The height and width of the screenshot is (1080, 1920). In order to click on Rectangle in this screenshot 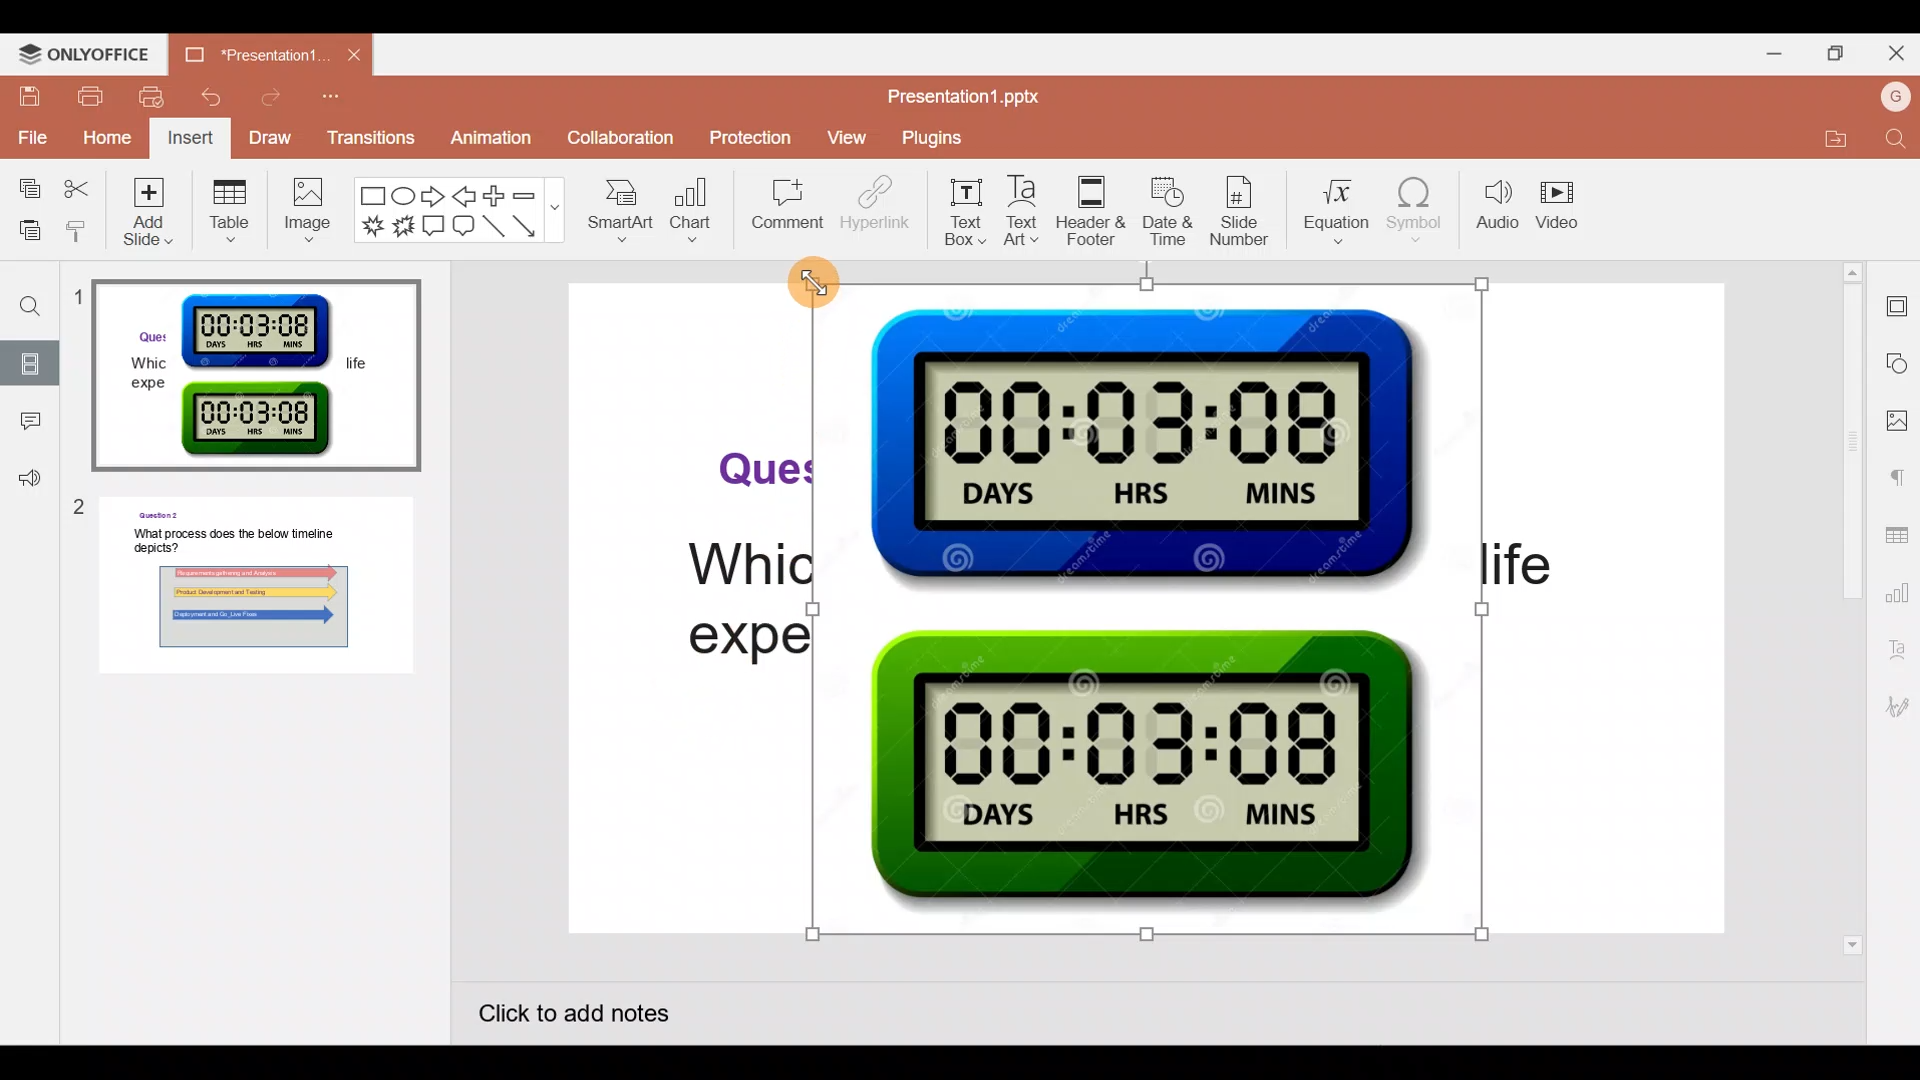, I will do `click(368, 194)`.